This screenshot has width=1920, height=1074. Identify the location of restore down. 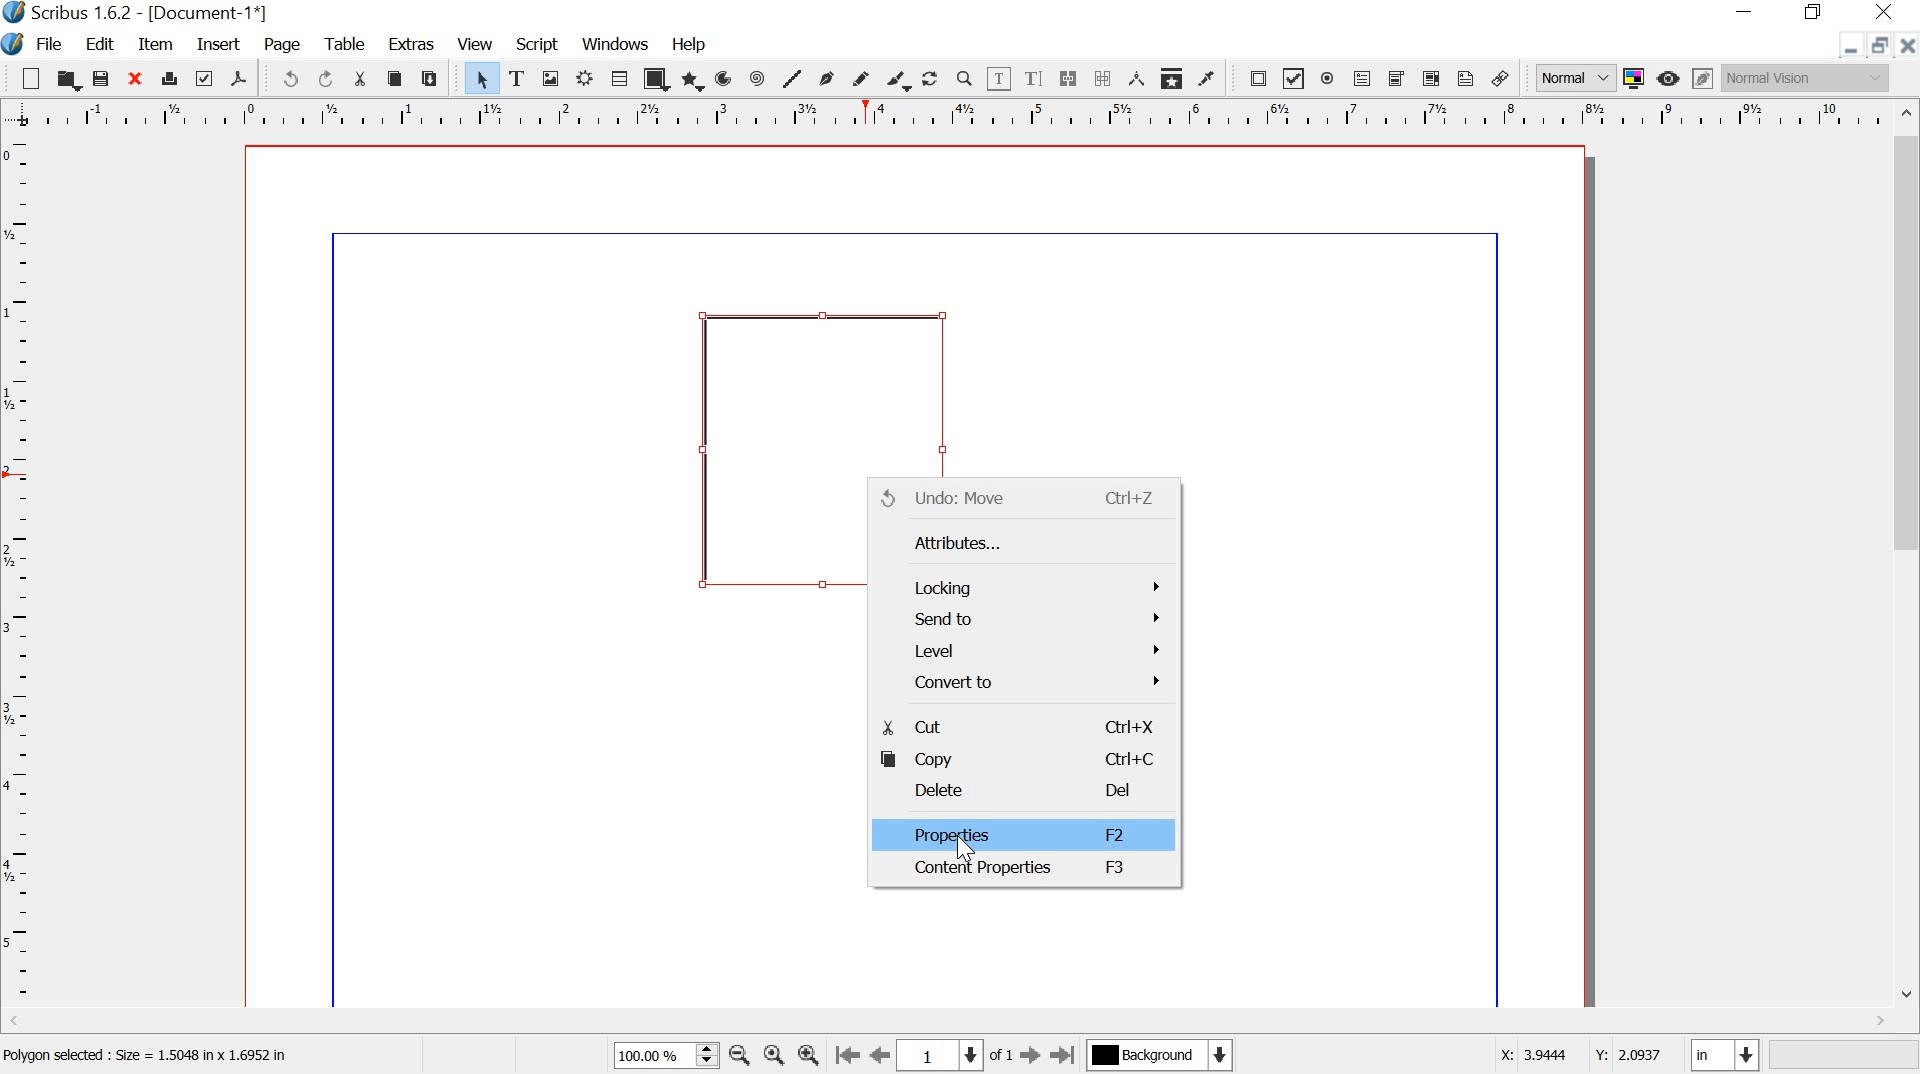
(1879, 45).